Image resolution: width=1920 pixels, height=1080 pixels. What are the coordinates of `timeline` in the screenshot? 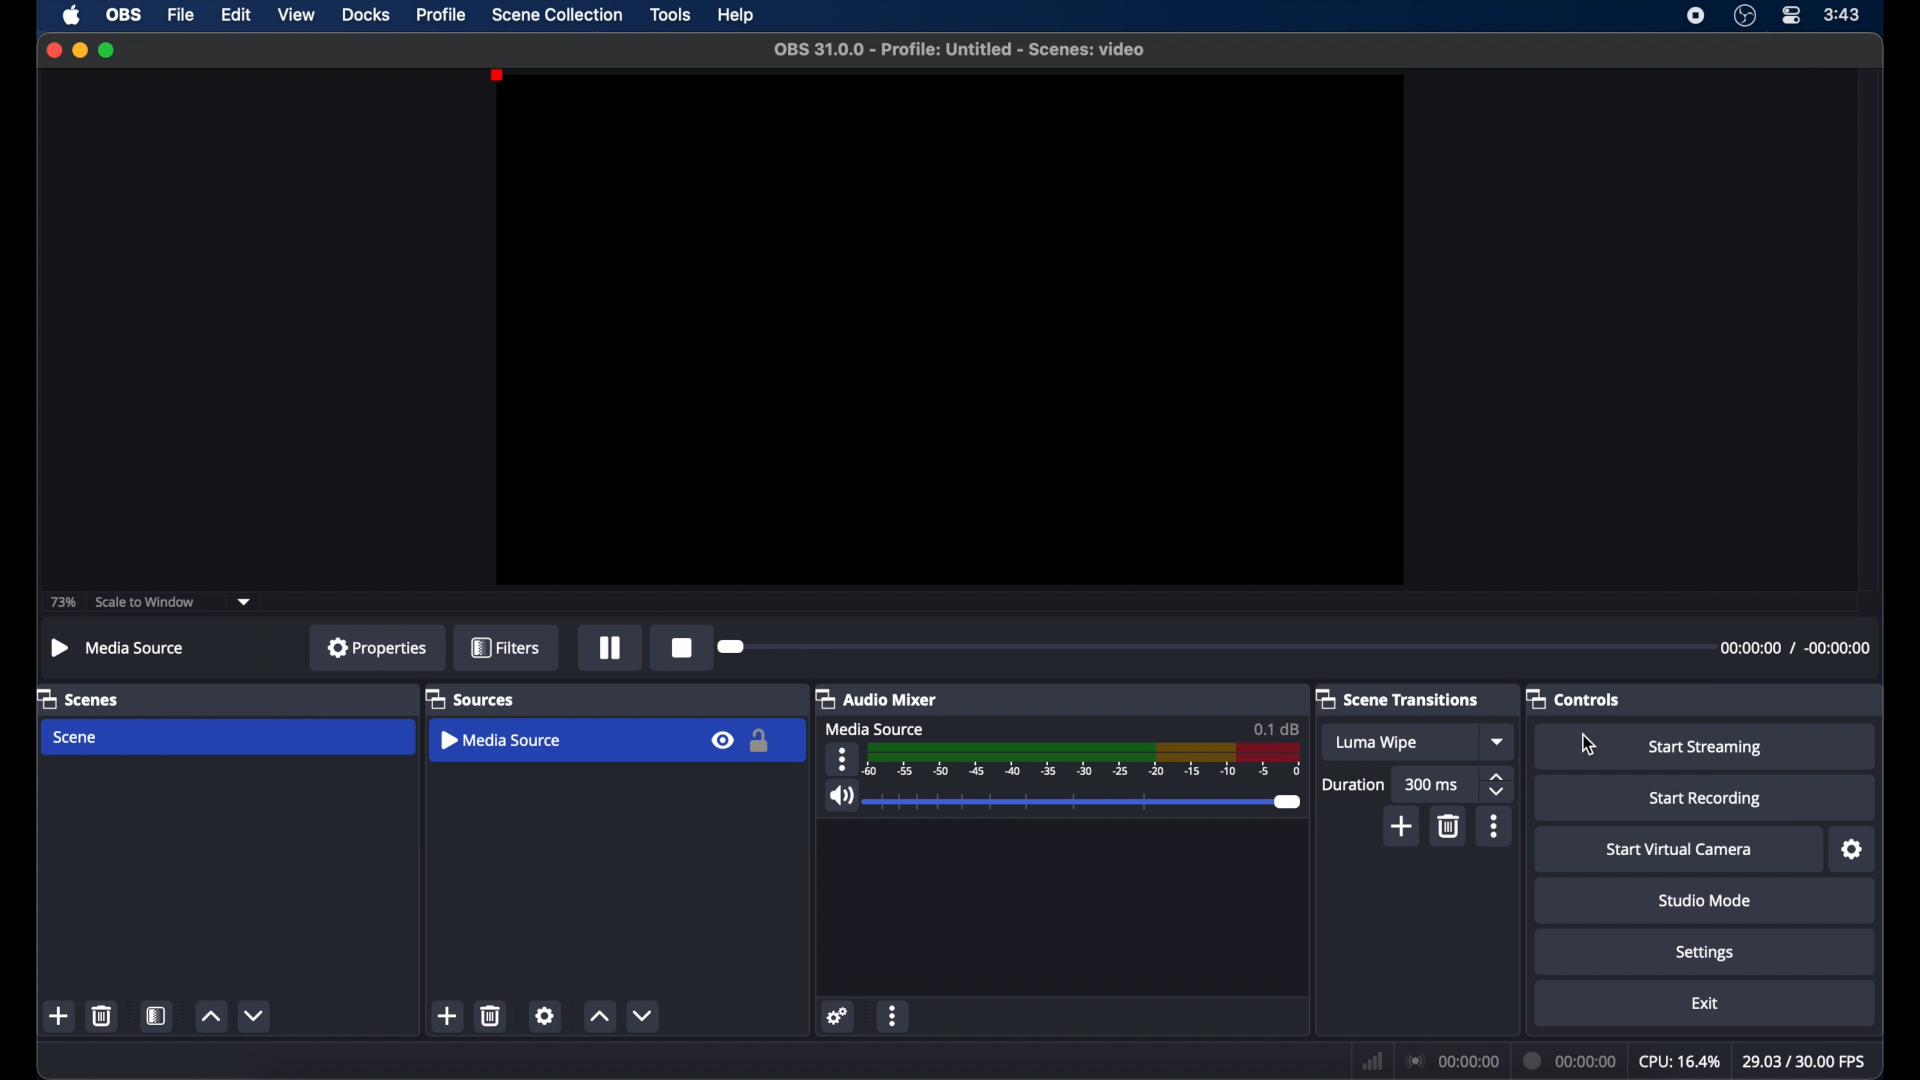 It's located at (1085, 761).